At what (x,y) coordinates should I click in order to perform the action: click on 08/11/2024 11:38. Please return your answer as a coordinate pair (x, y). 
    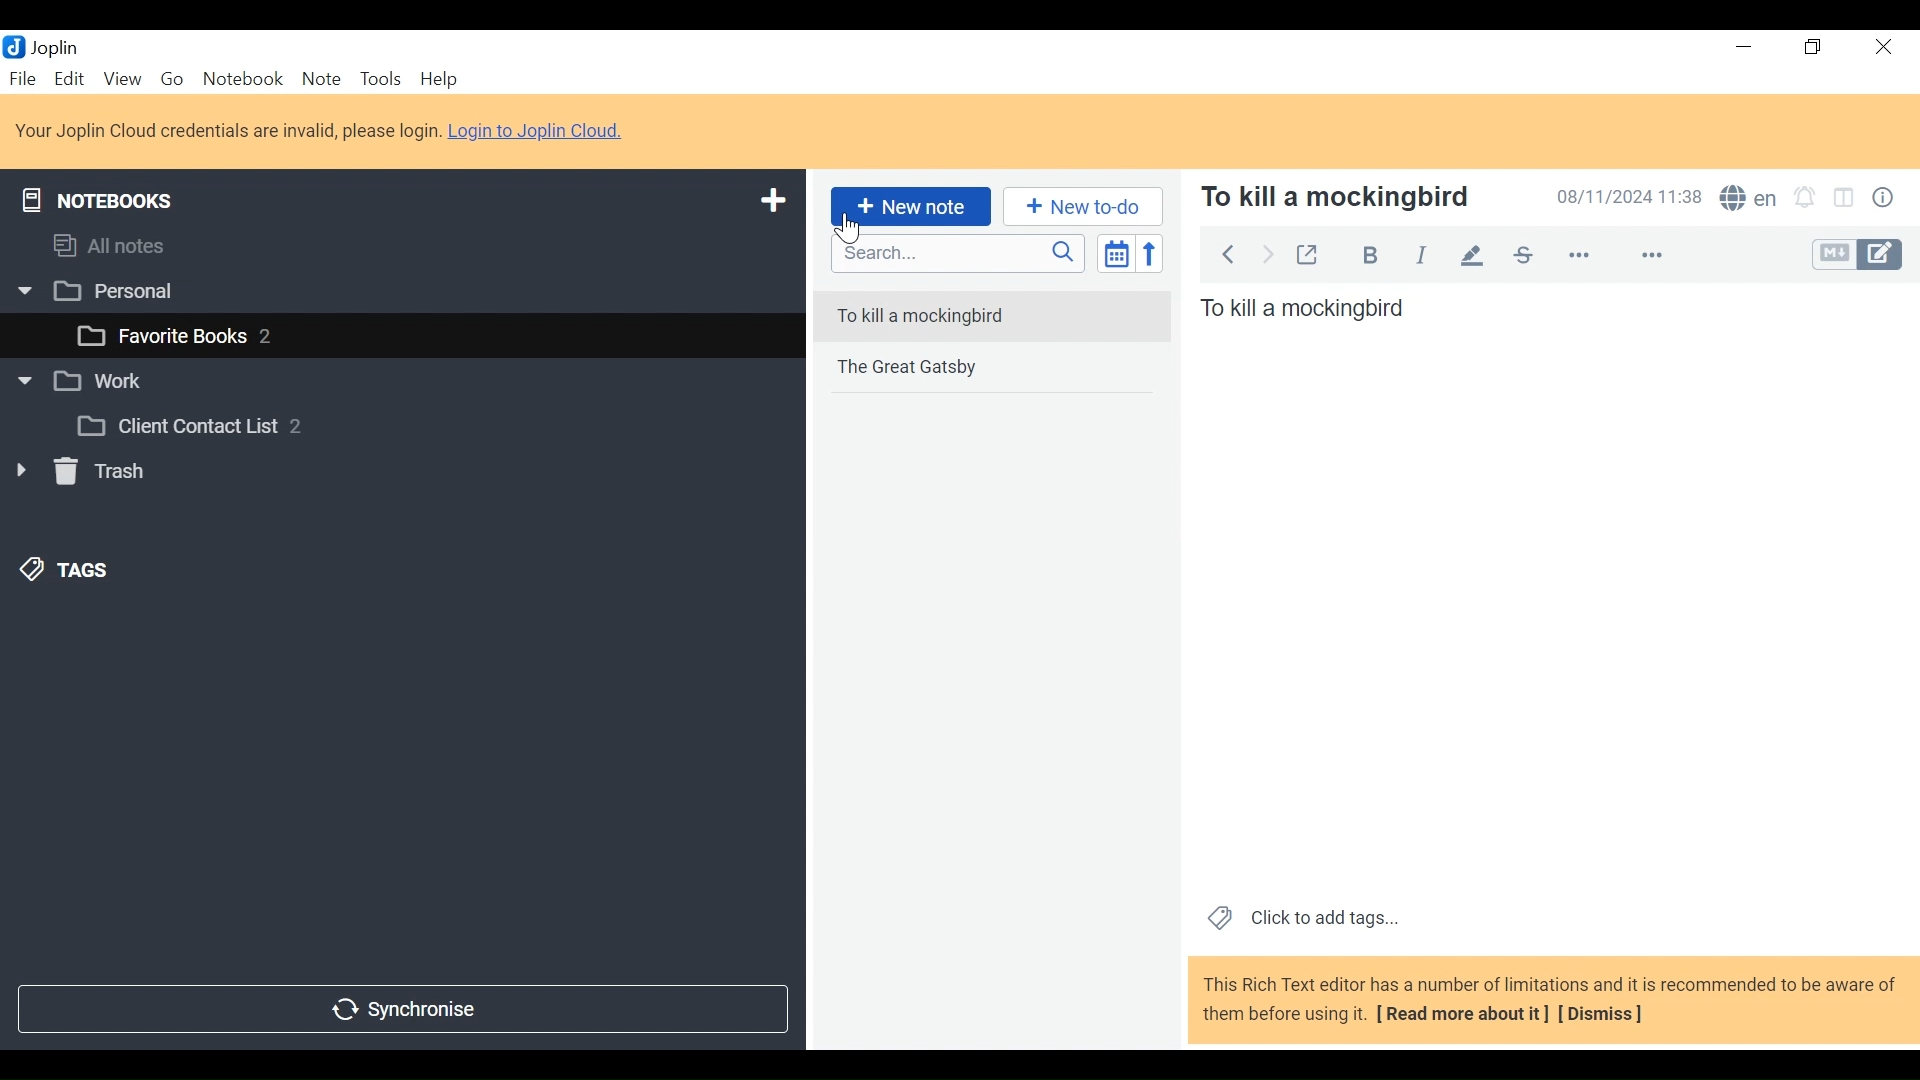
    Looking at the image, I should click on (1626, 198).